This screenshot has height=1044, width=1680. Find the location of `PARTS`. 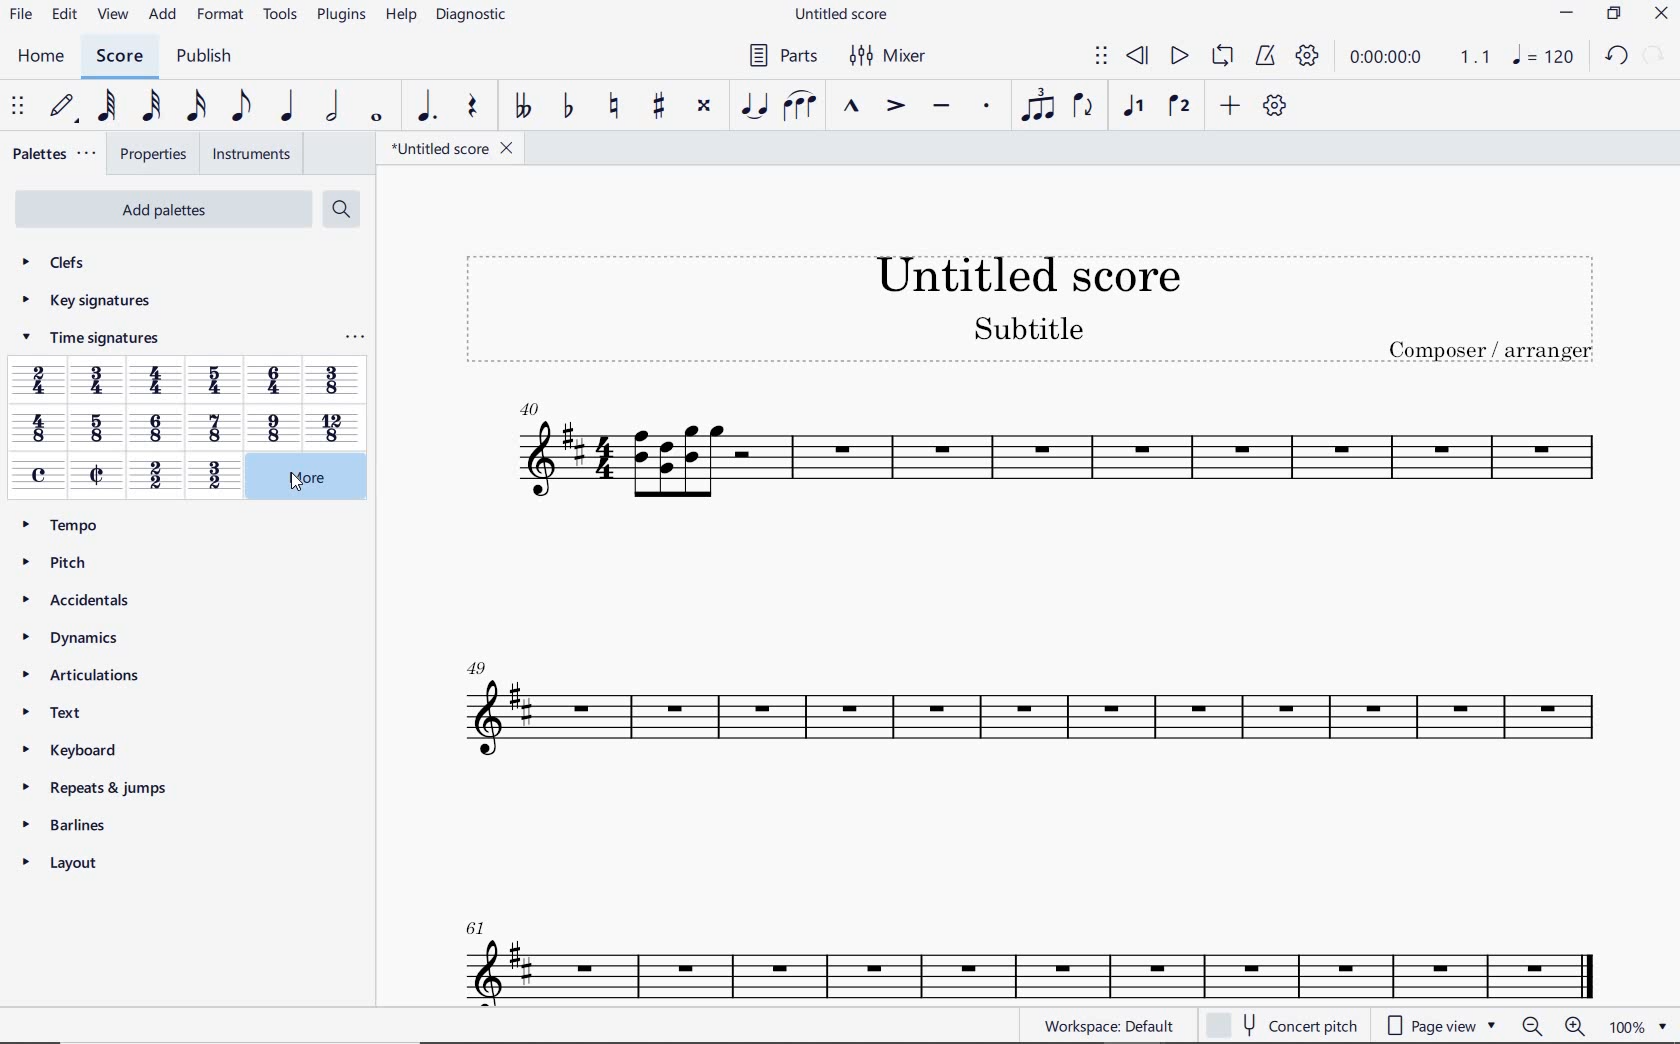

PARTS is located at coordinates (782, 55).